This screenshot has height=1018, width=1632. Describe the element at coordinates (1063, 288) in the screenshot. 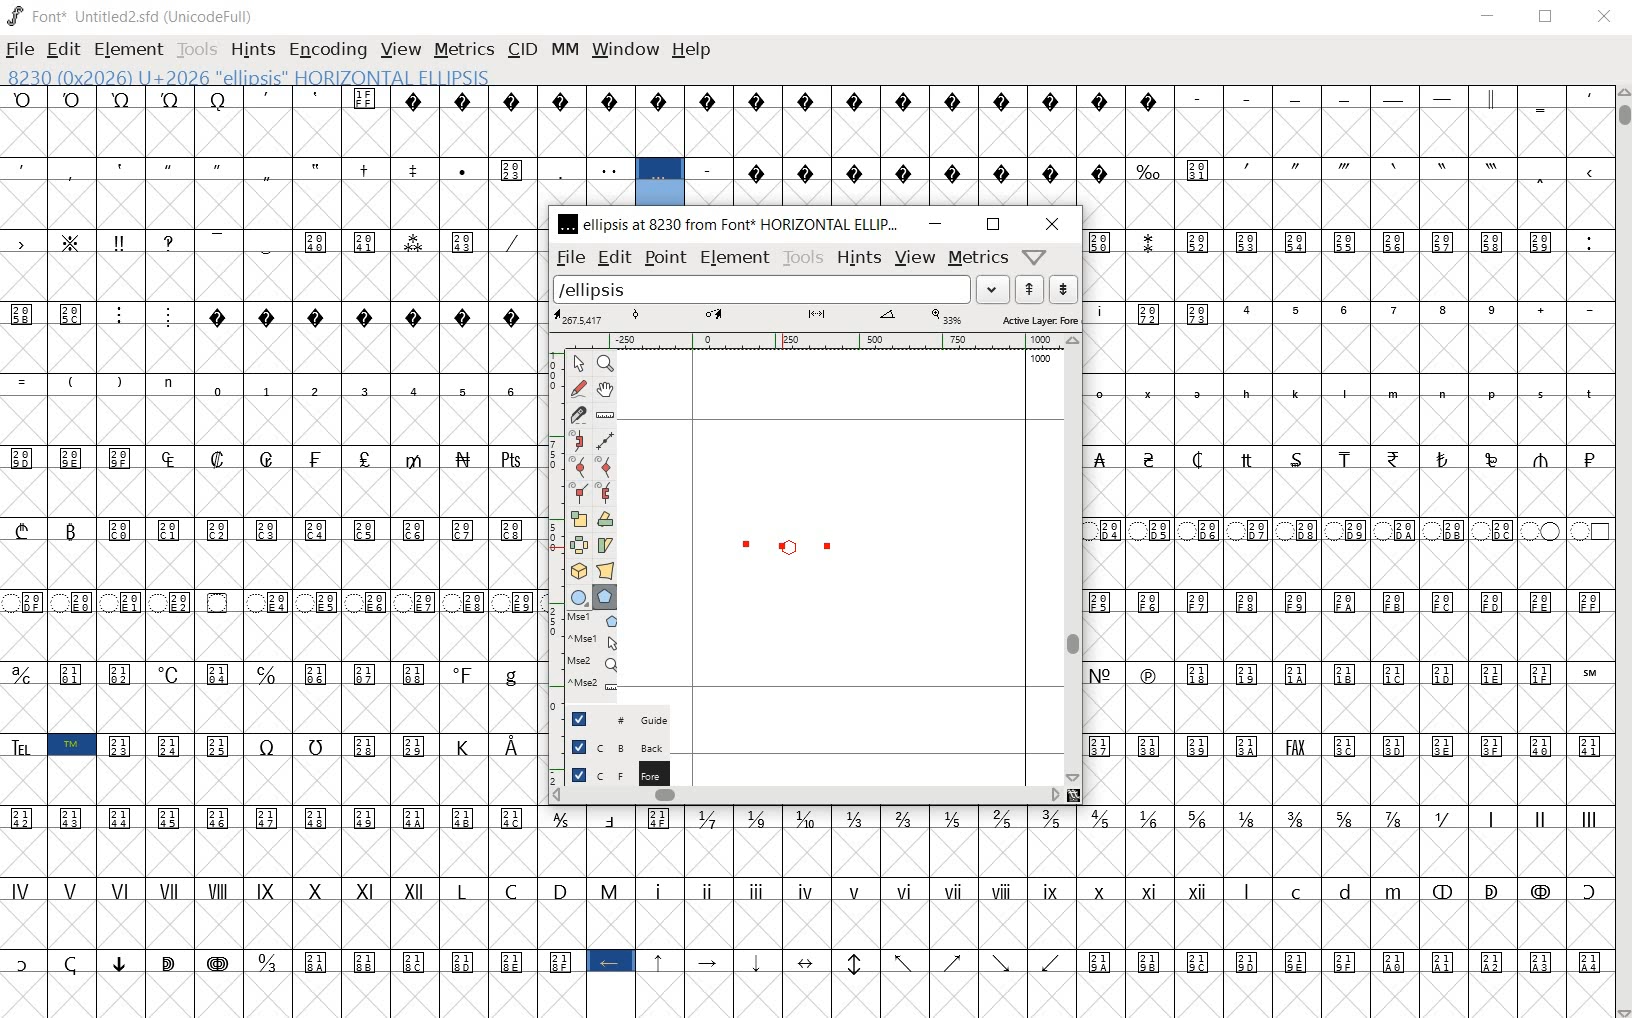

I see `show the previous word on the list` at that location.